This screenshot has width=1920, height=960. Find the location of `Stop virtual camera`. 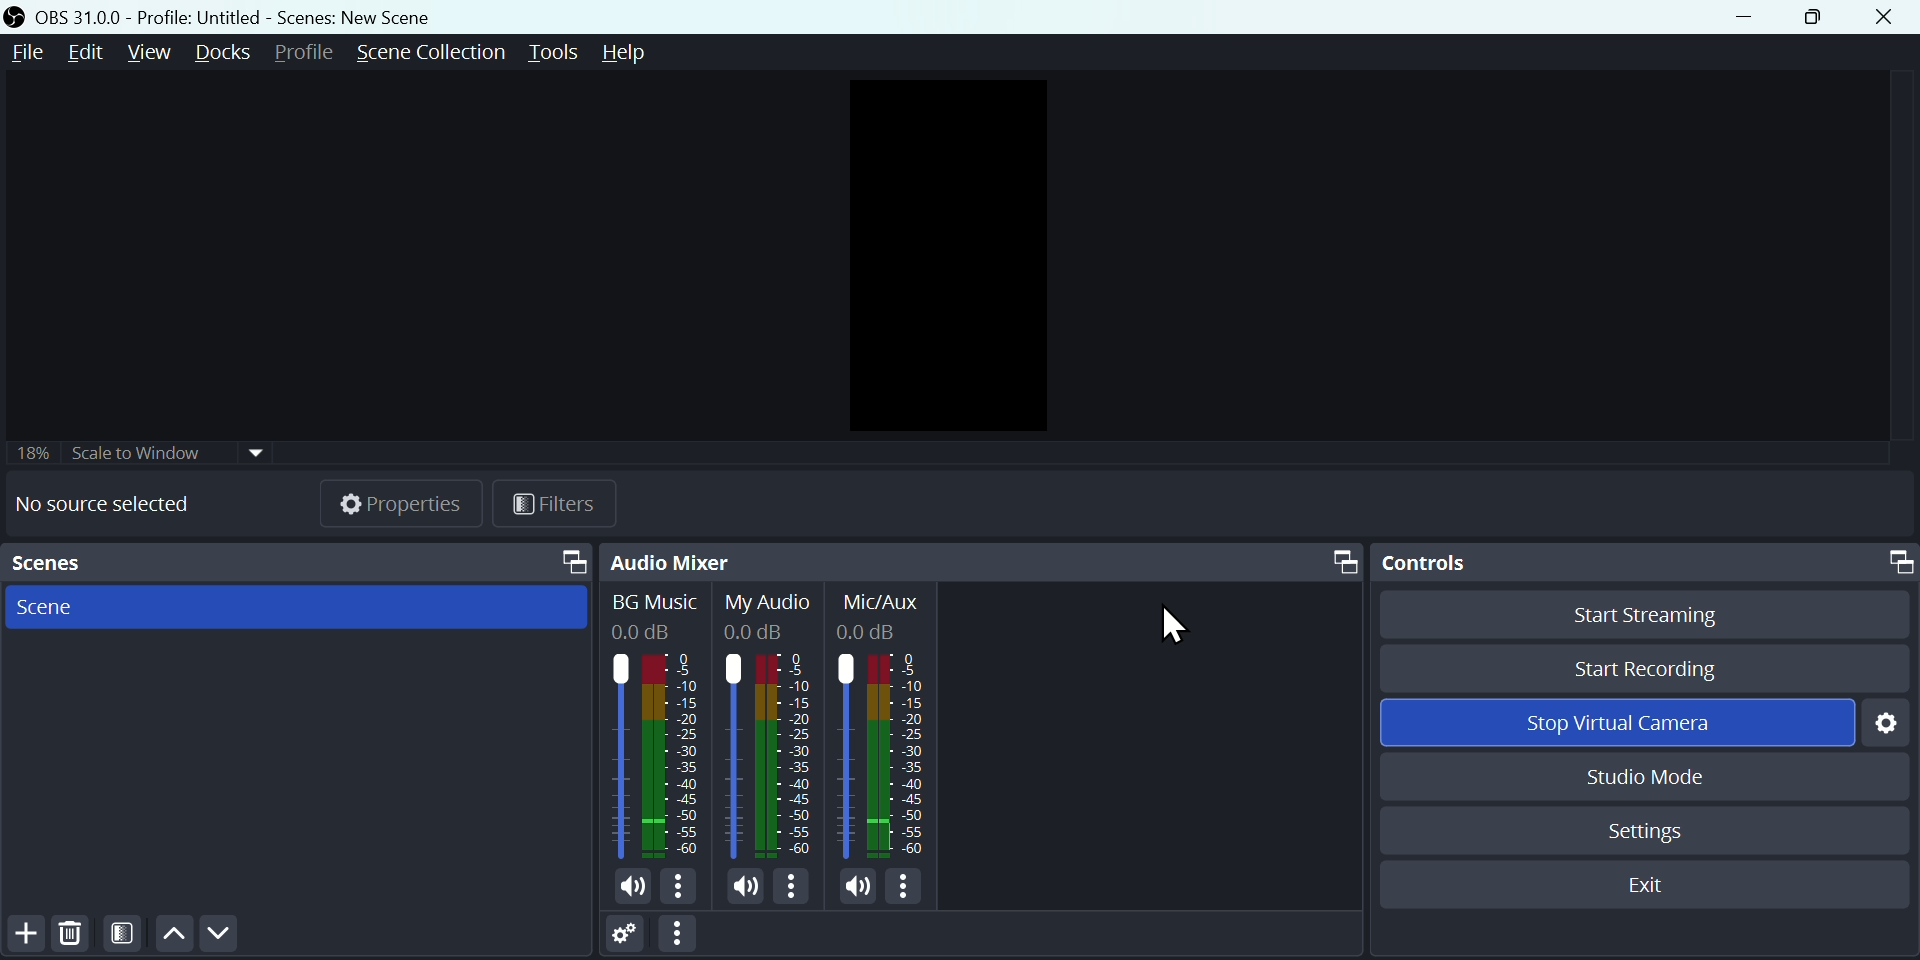

Stop virtual camera is located at coordinates (1627, 722).